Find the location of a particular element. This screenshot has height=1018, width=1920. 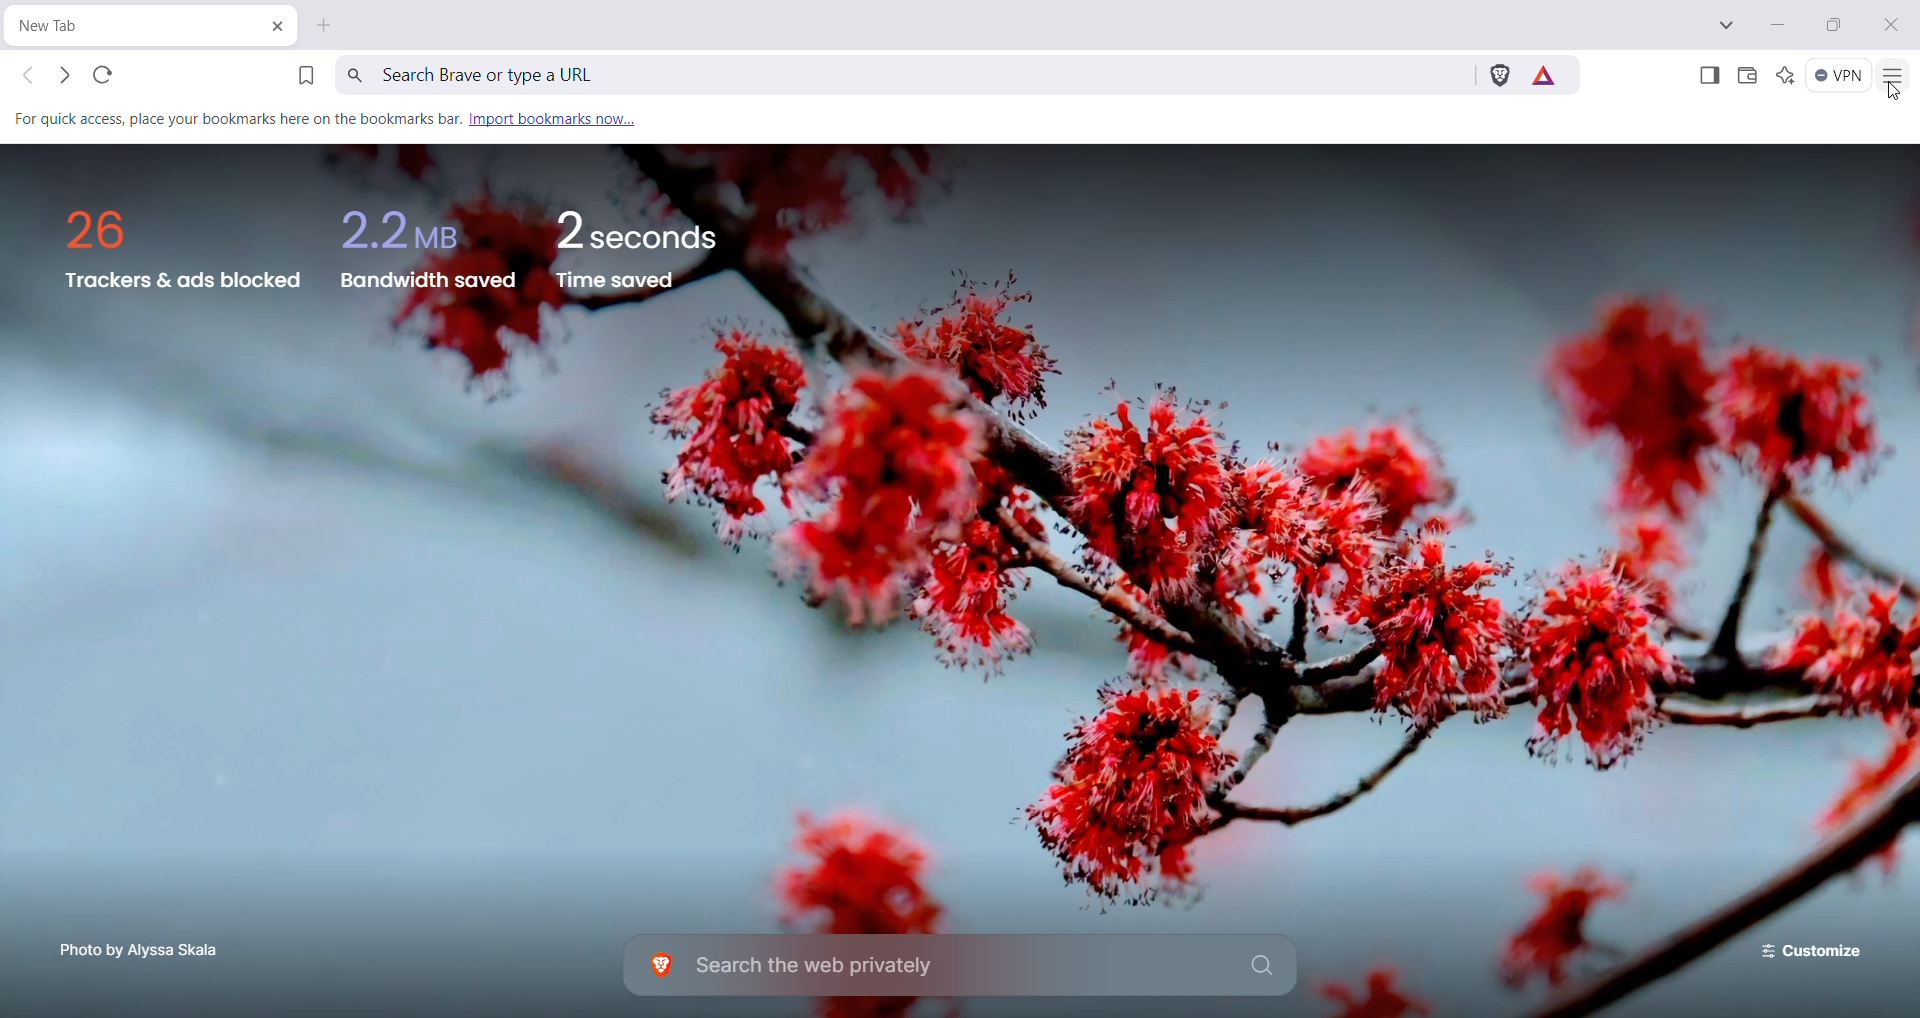

Minimize is located at coordinates (1777, 24).